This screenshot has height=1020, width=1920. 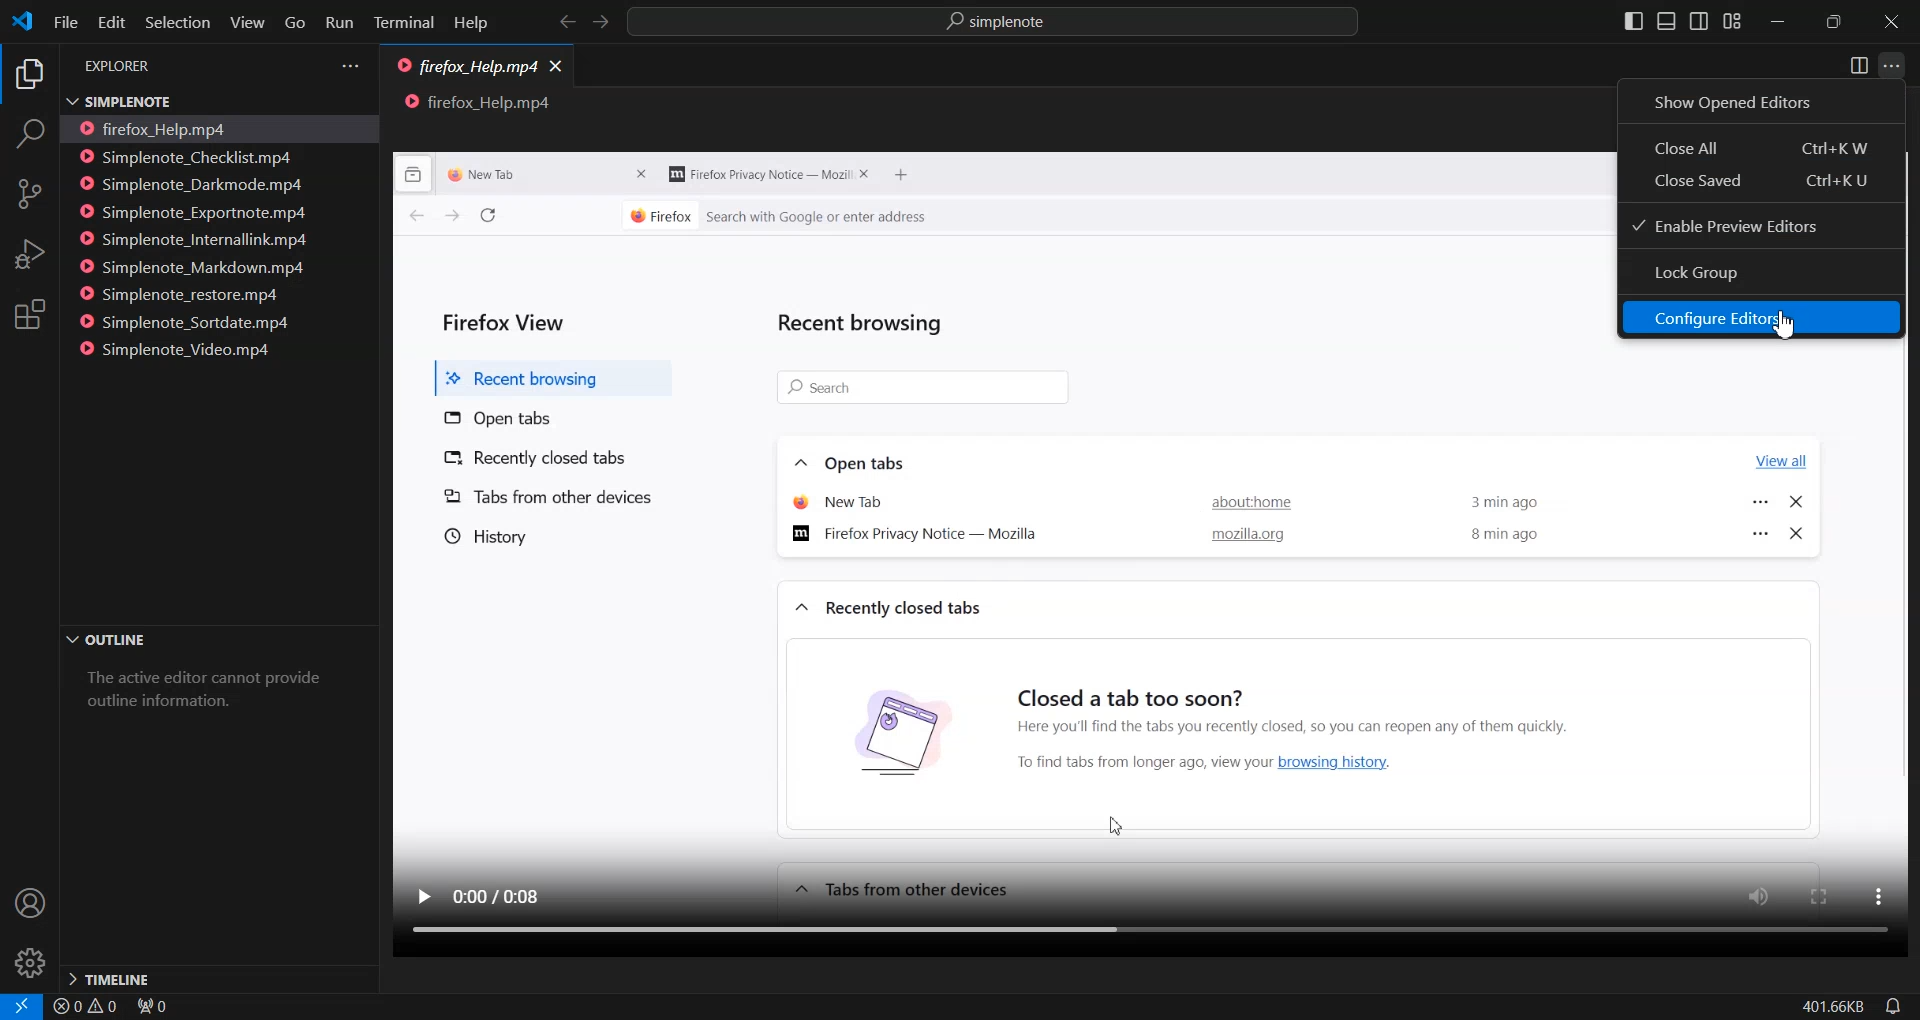 What do you see at coordinates (185, 296) in the screenshot?
I see `| Simplenote_restore.mp4` at bounding box center [185, 296].